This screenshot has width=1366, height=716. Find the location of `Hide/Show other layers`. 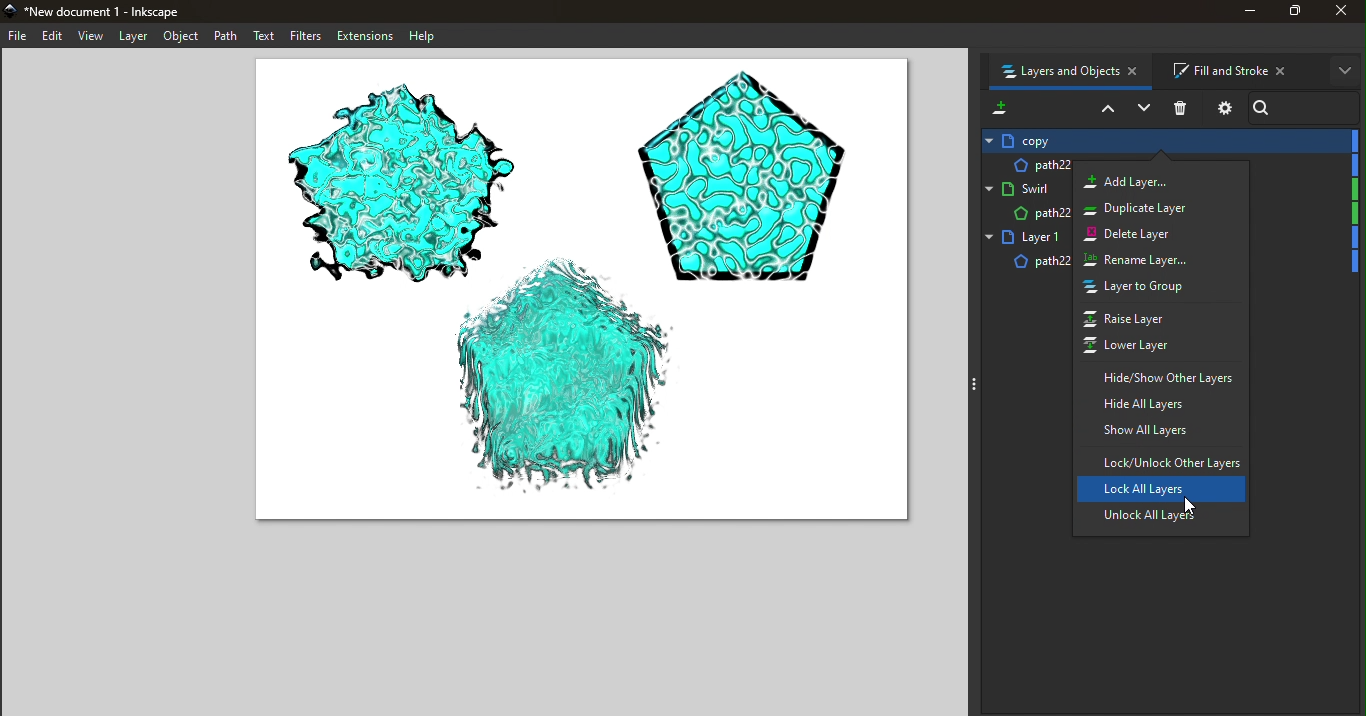

Hide/Show other layers is located at coordinates (1157, 376).